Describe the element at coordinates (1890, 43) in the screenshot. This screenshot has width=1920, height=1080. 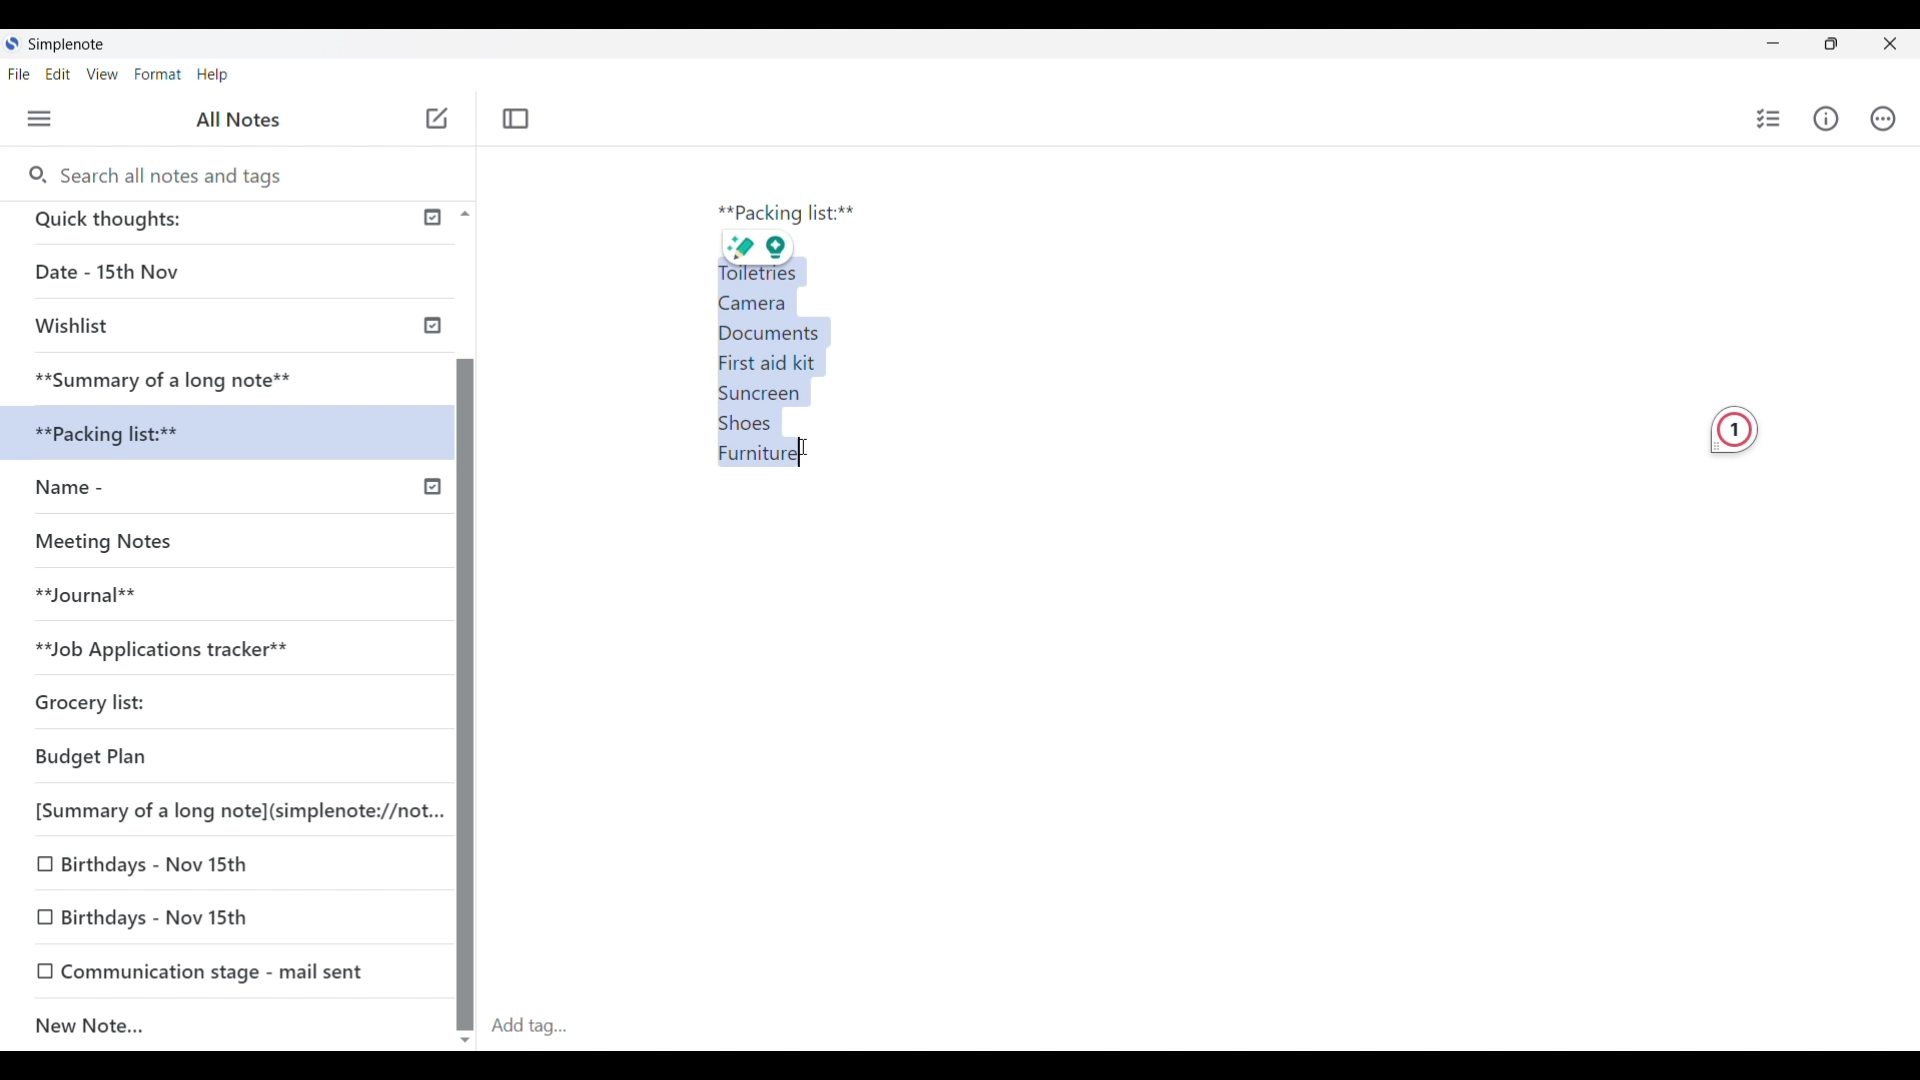
I see `Close interface` at that location.